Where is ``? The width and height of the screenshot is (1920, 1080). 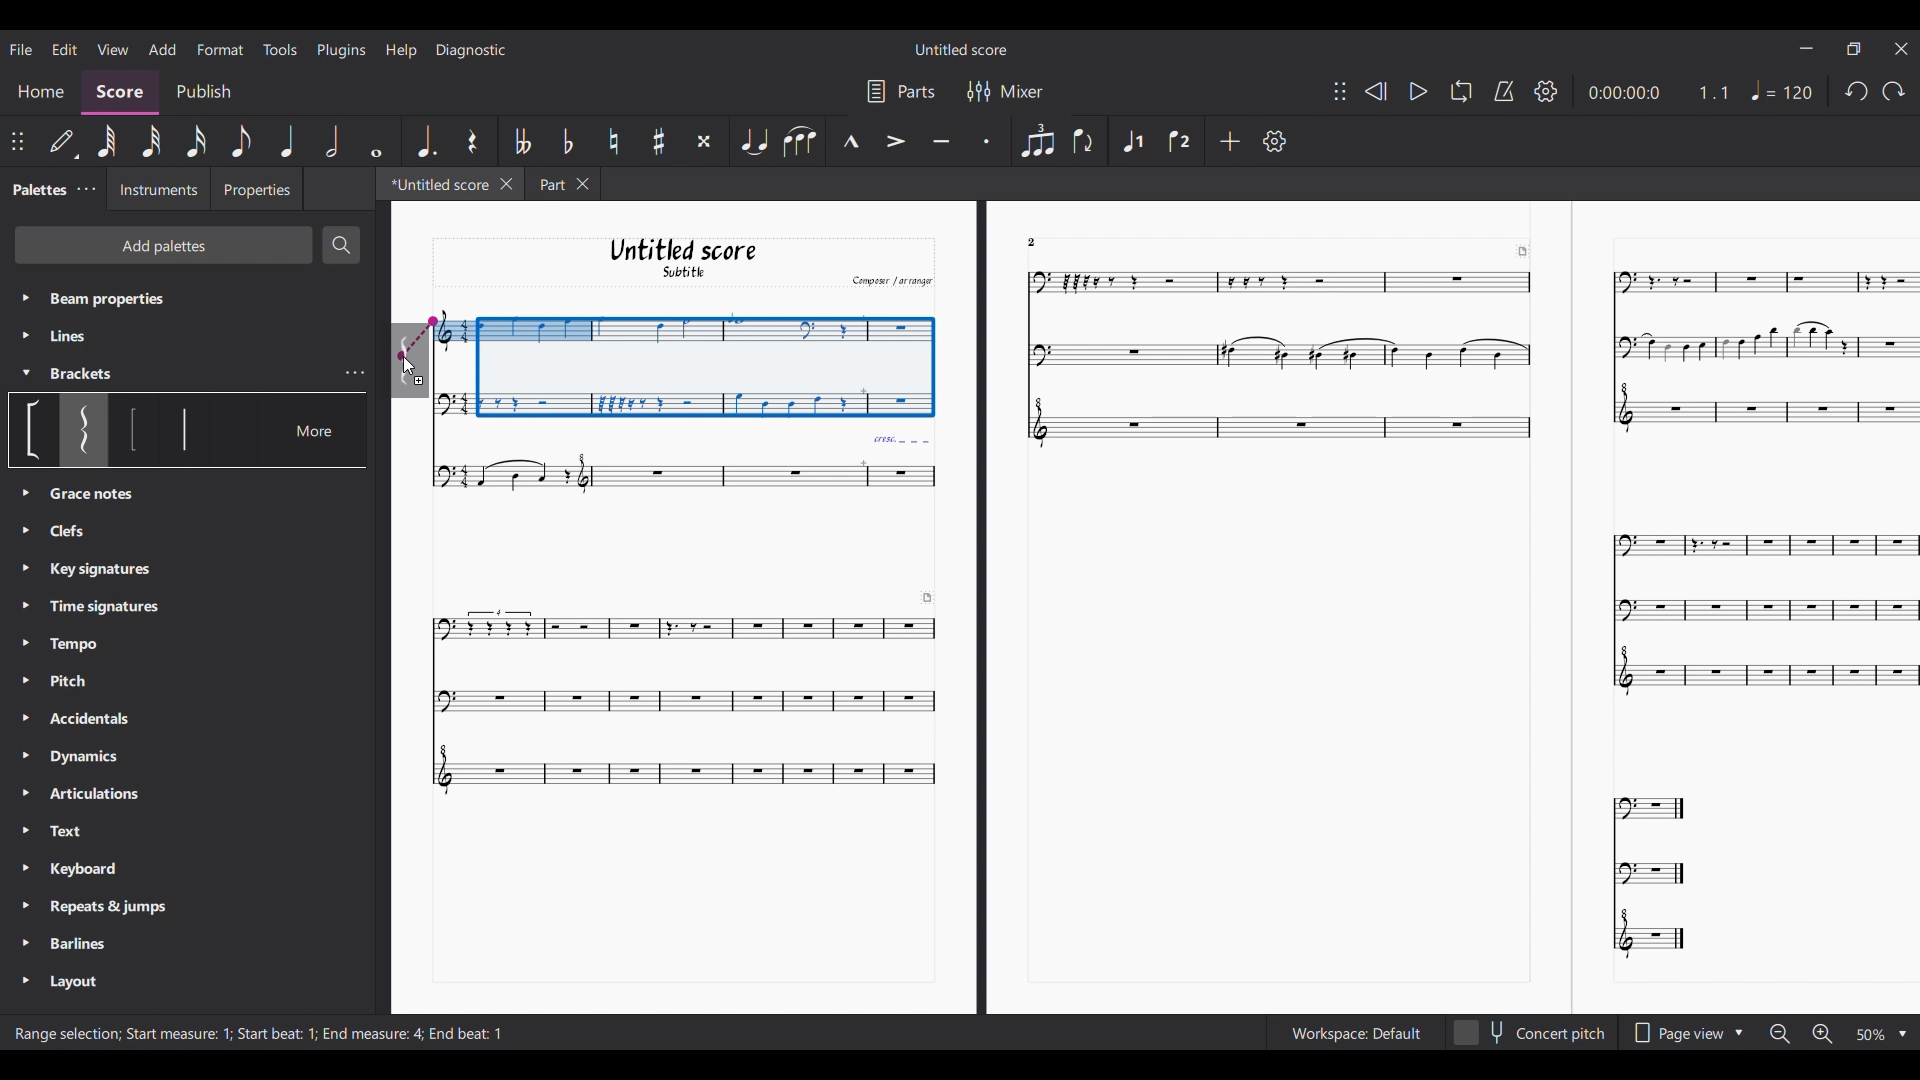
 is located at coordinates (1764, 405).